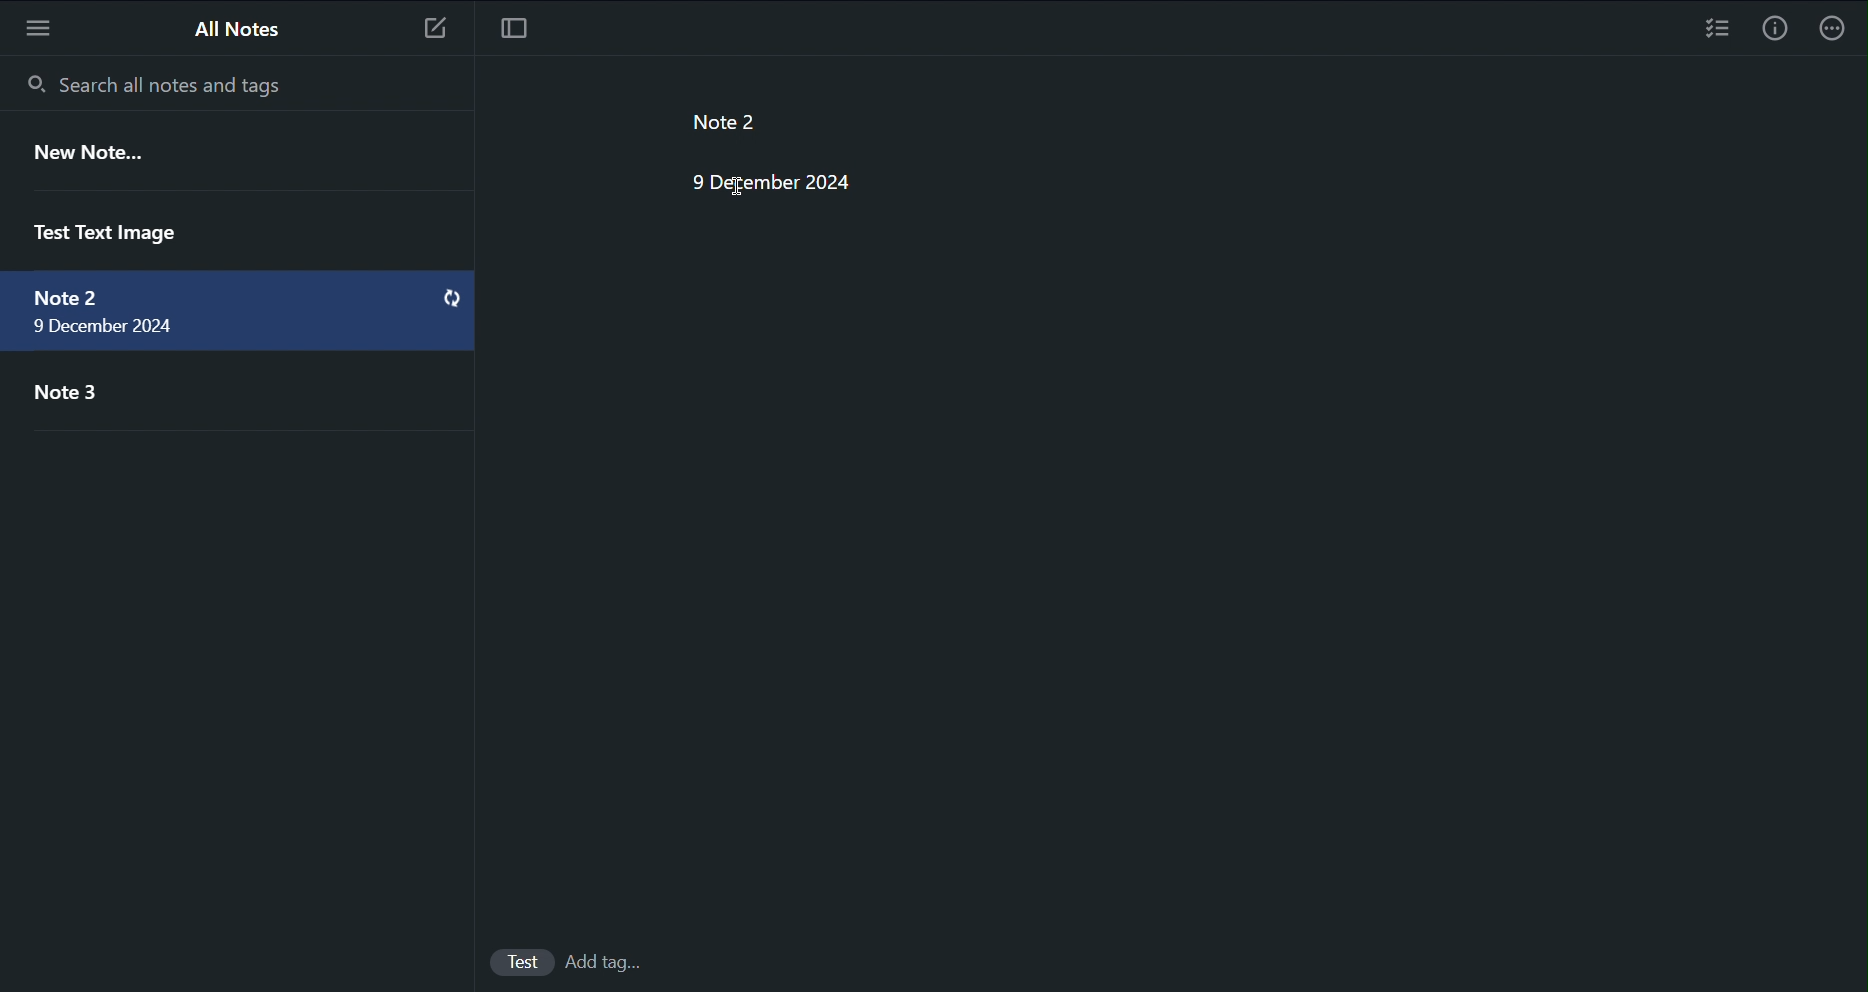 Image resolution: width=1868 pixels, height=992 pixels. Describe the element at coordinates (520, 962) in the screenshot. I see `test` at that location.